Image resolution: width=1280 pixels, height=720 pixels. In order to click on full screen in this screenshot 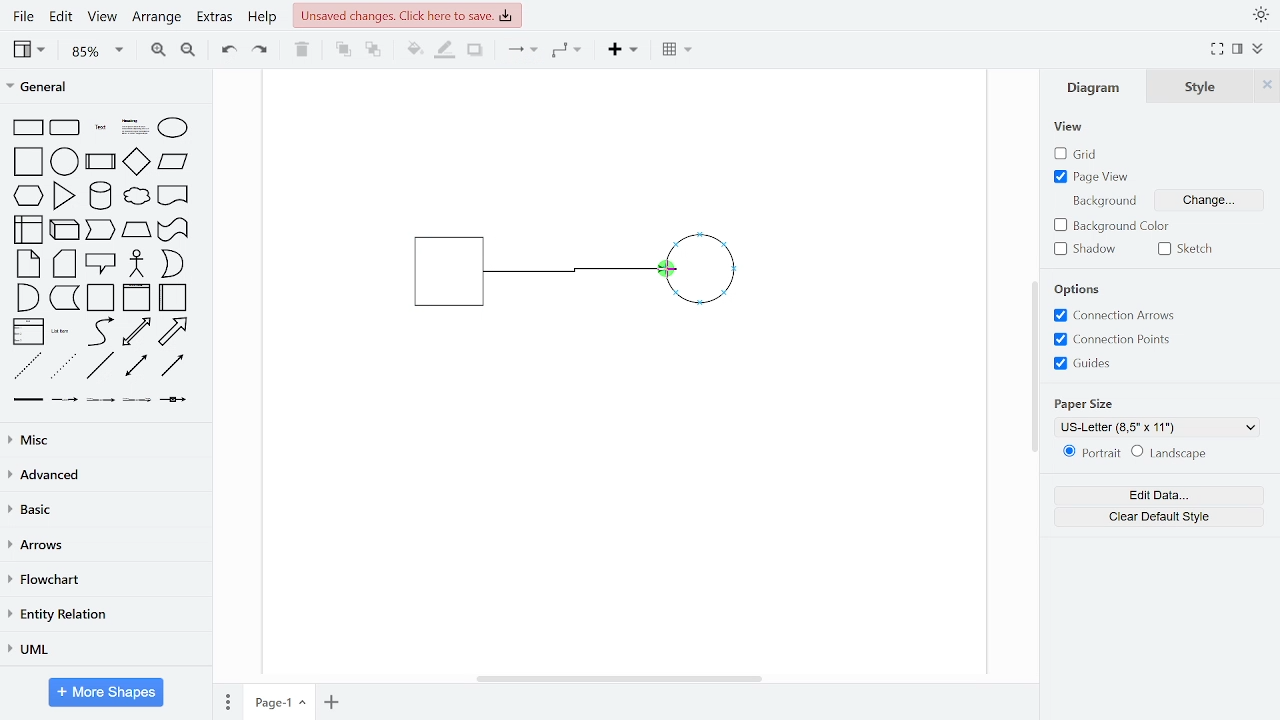, I will do `click(1218, 50)`.